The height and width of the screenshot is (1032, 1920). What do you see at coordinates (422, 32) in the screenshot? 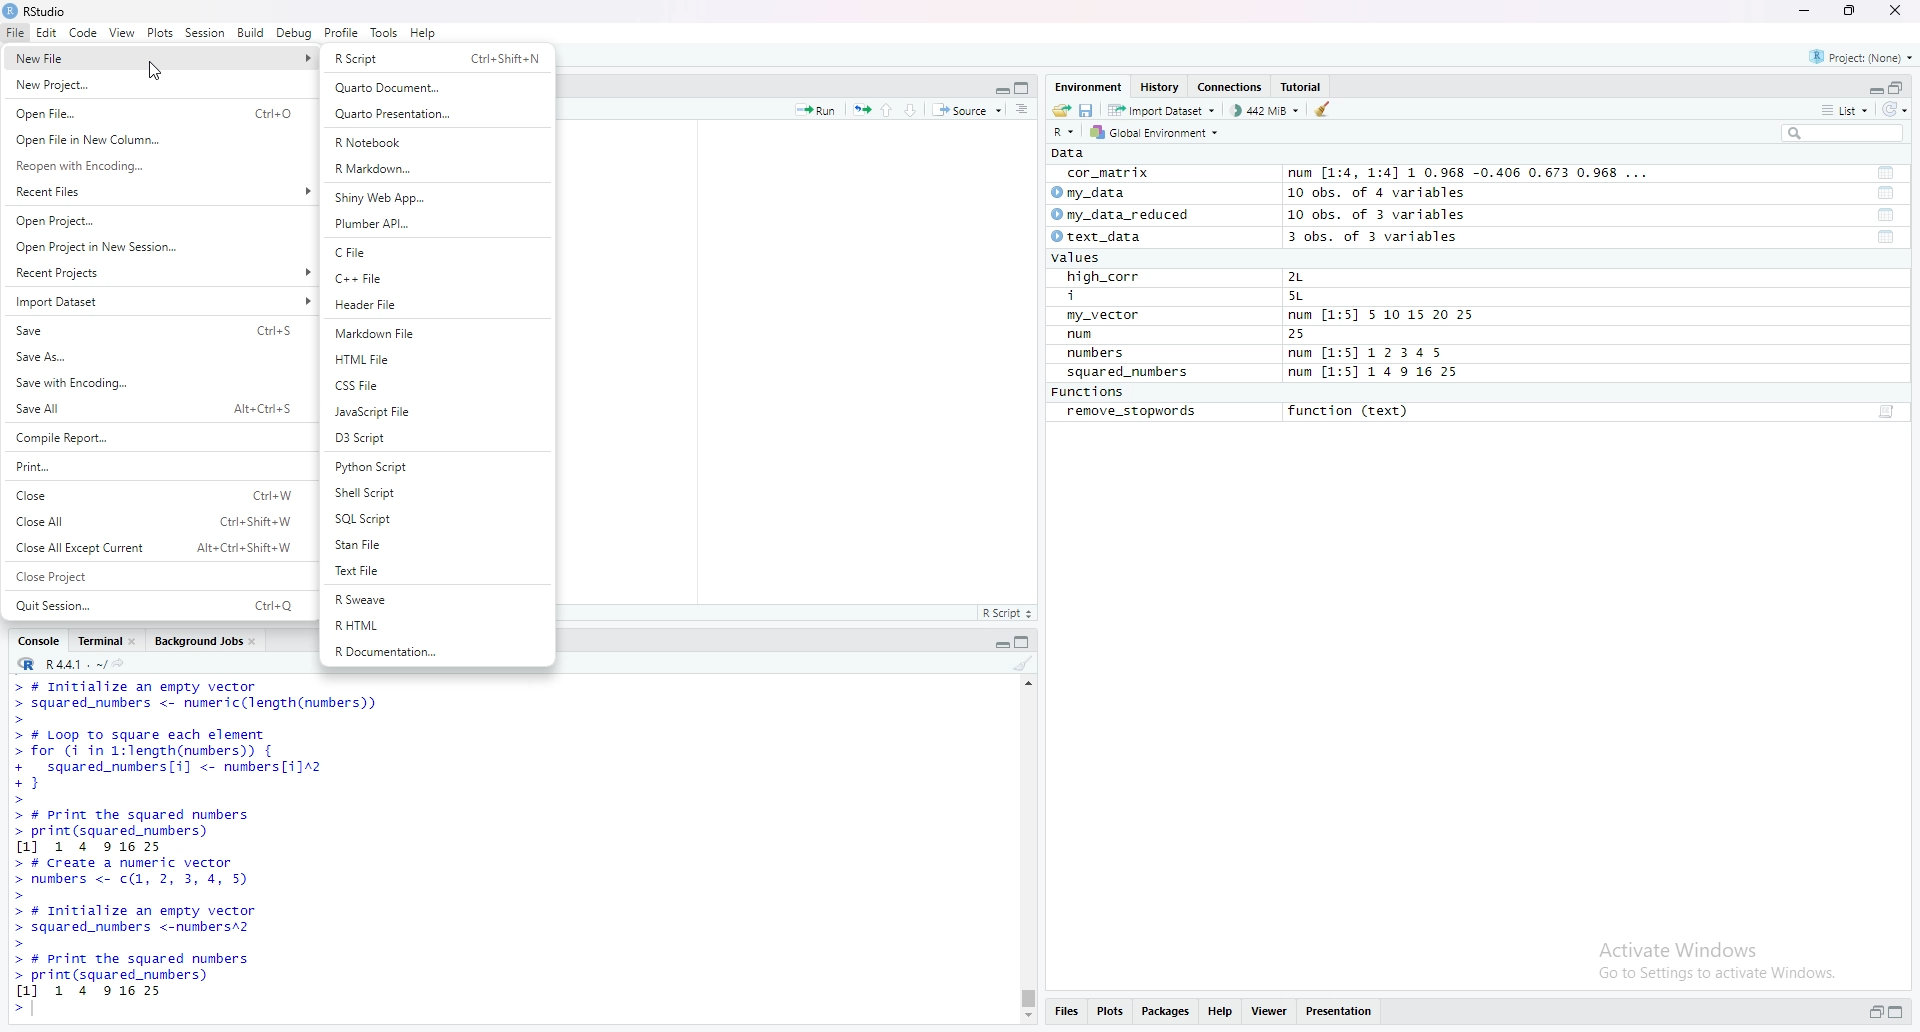
I see `Help` at bounding box center [422, 32].